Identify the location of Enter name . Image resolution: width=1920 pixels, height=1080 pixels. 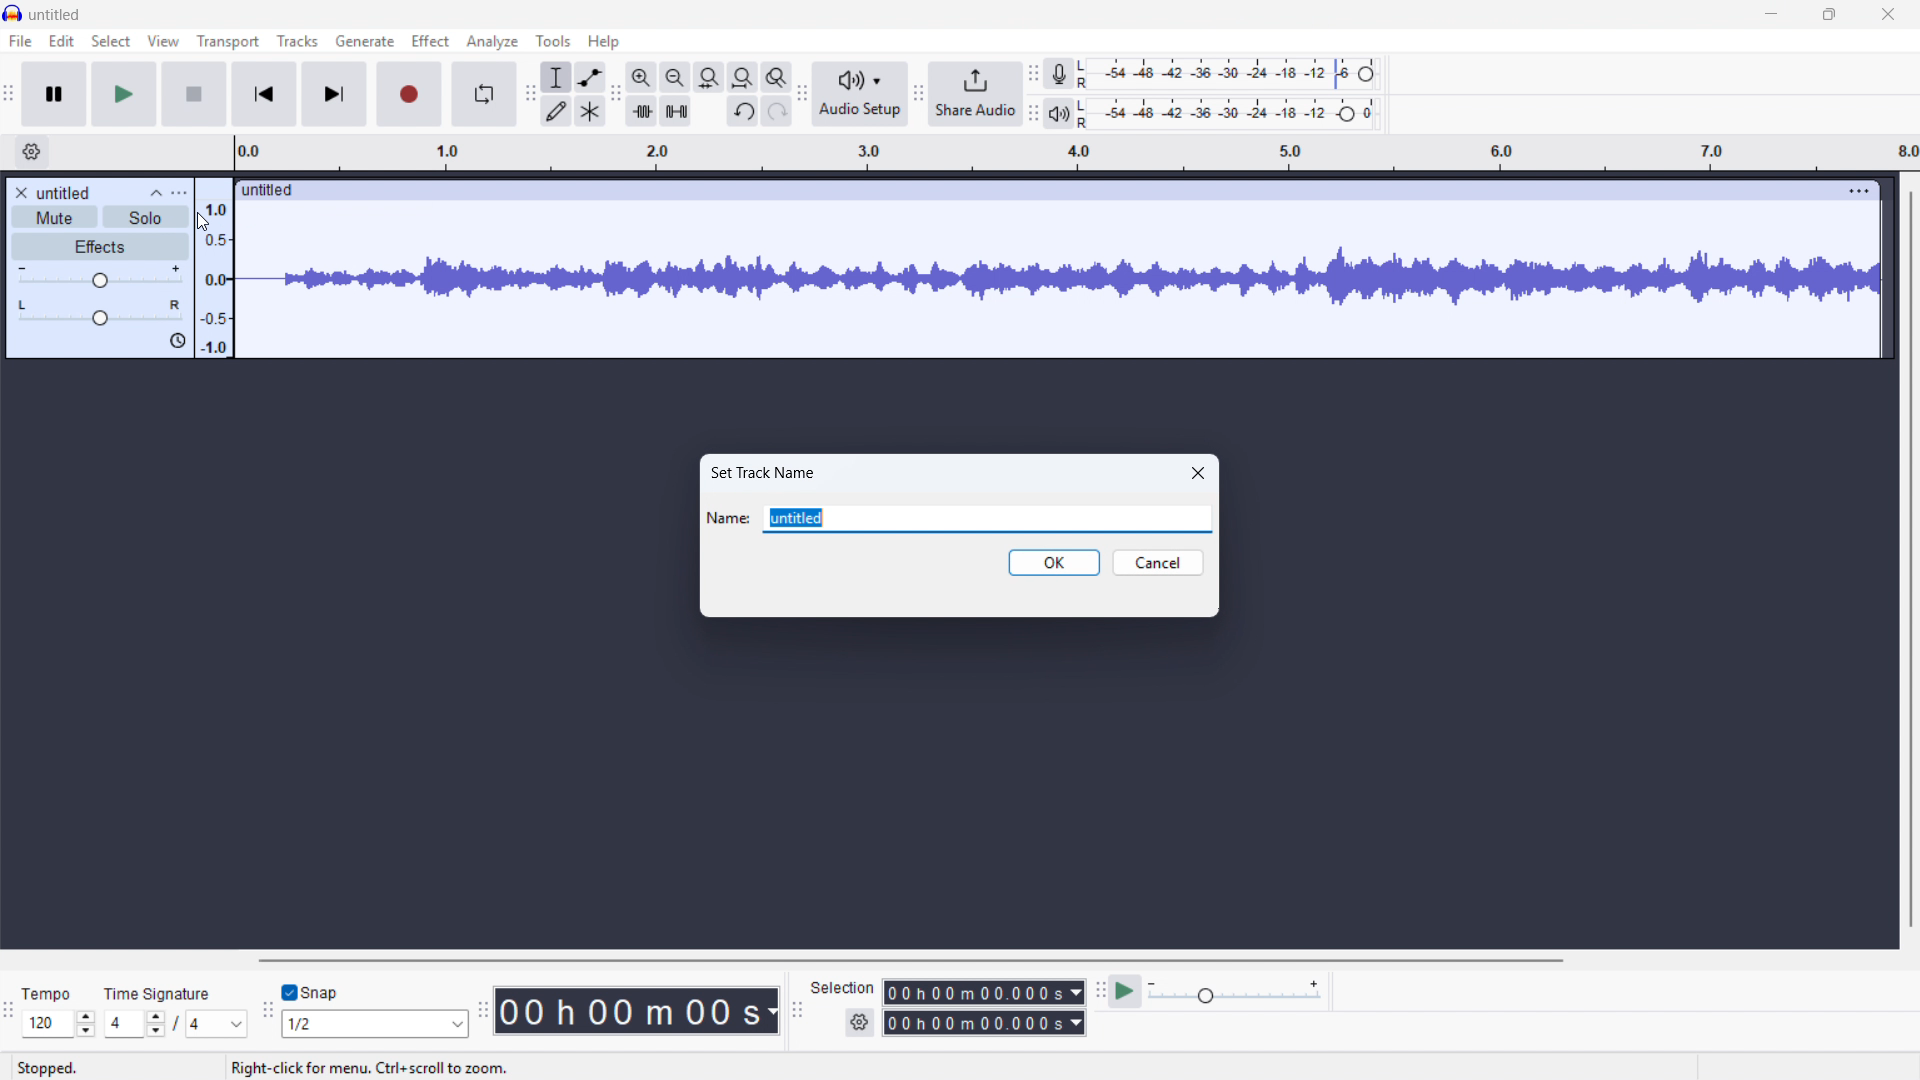
(987, 519).